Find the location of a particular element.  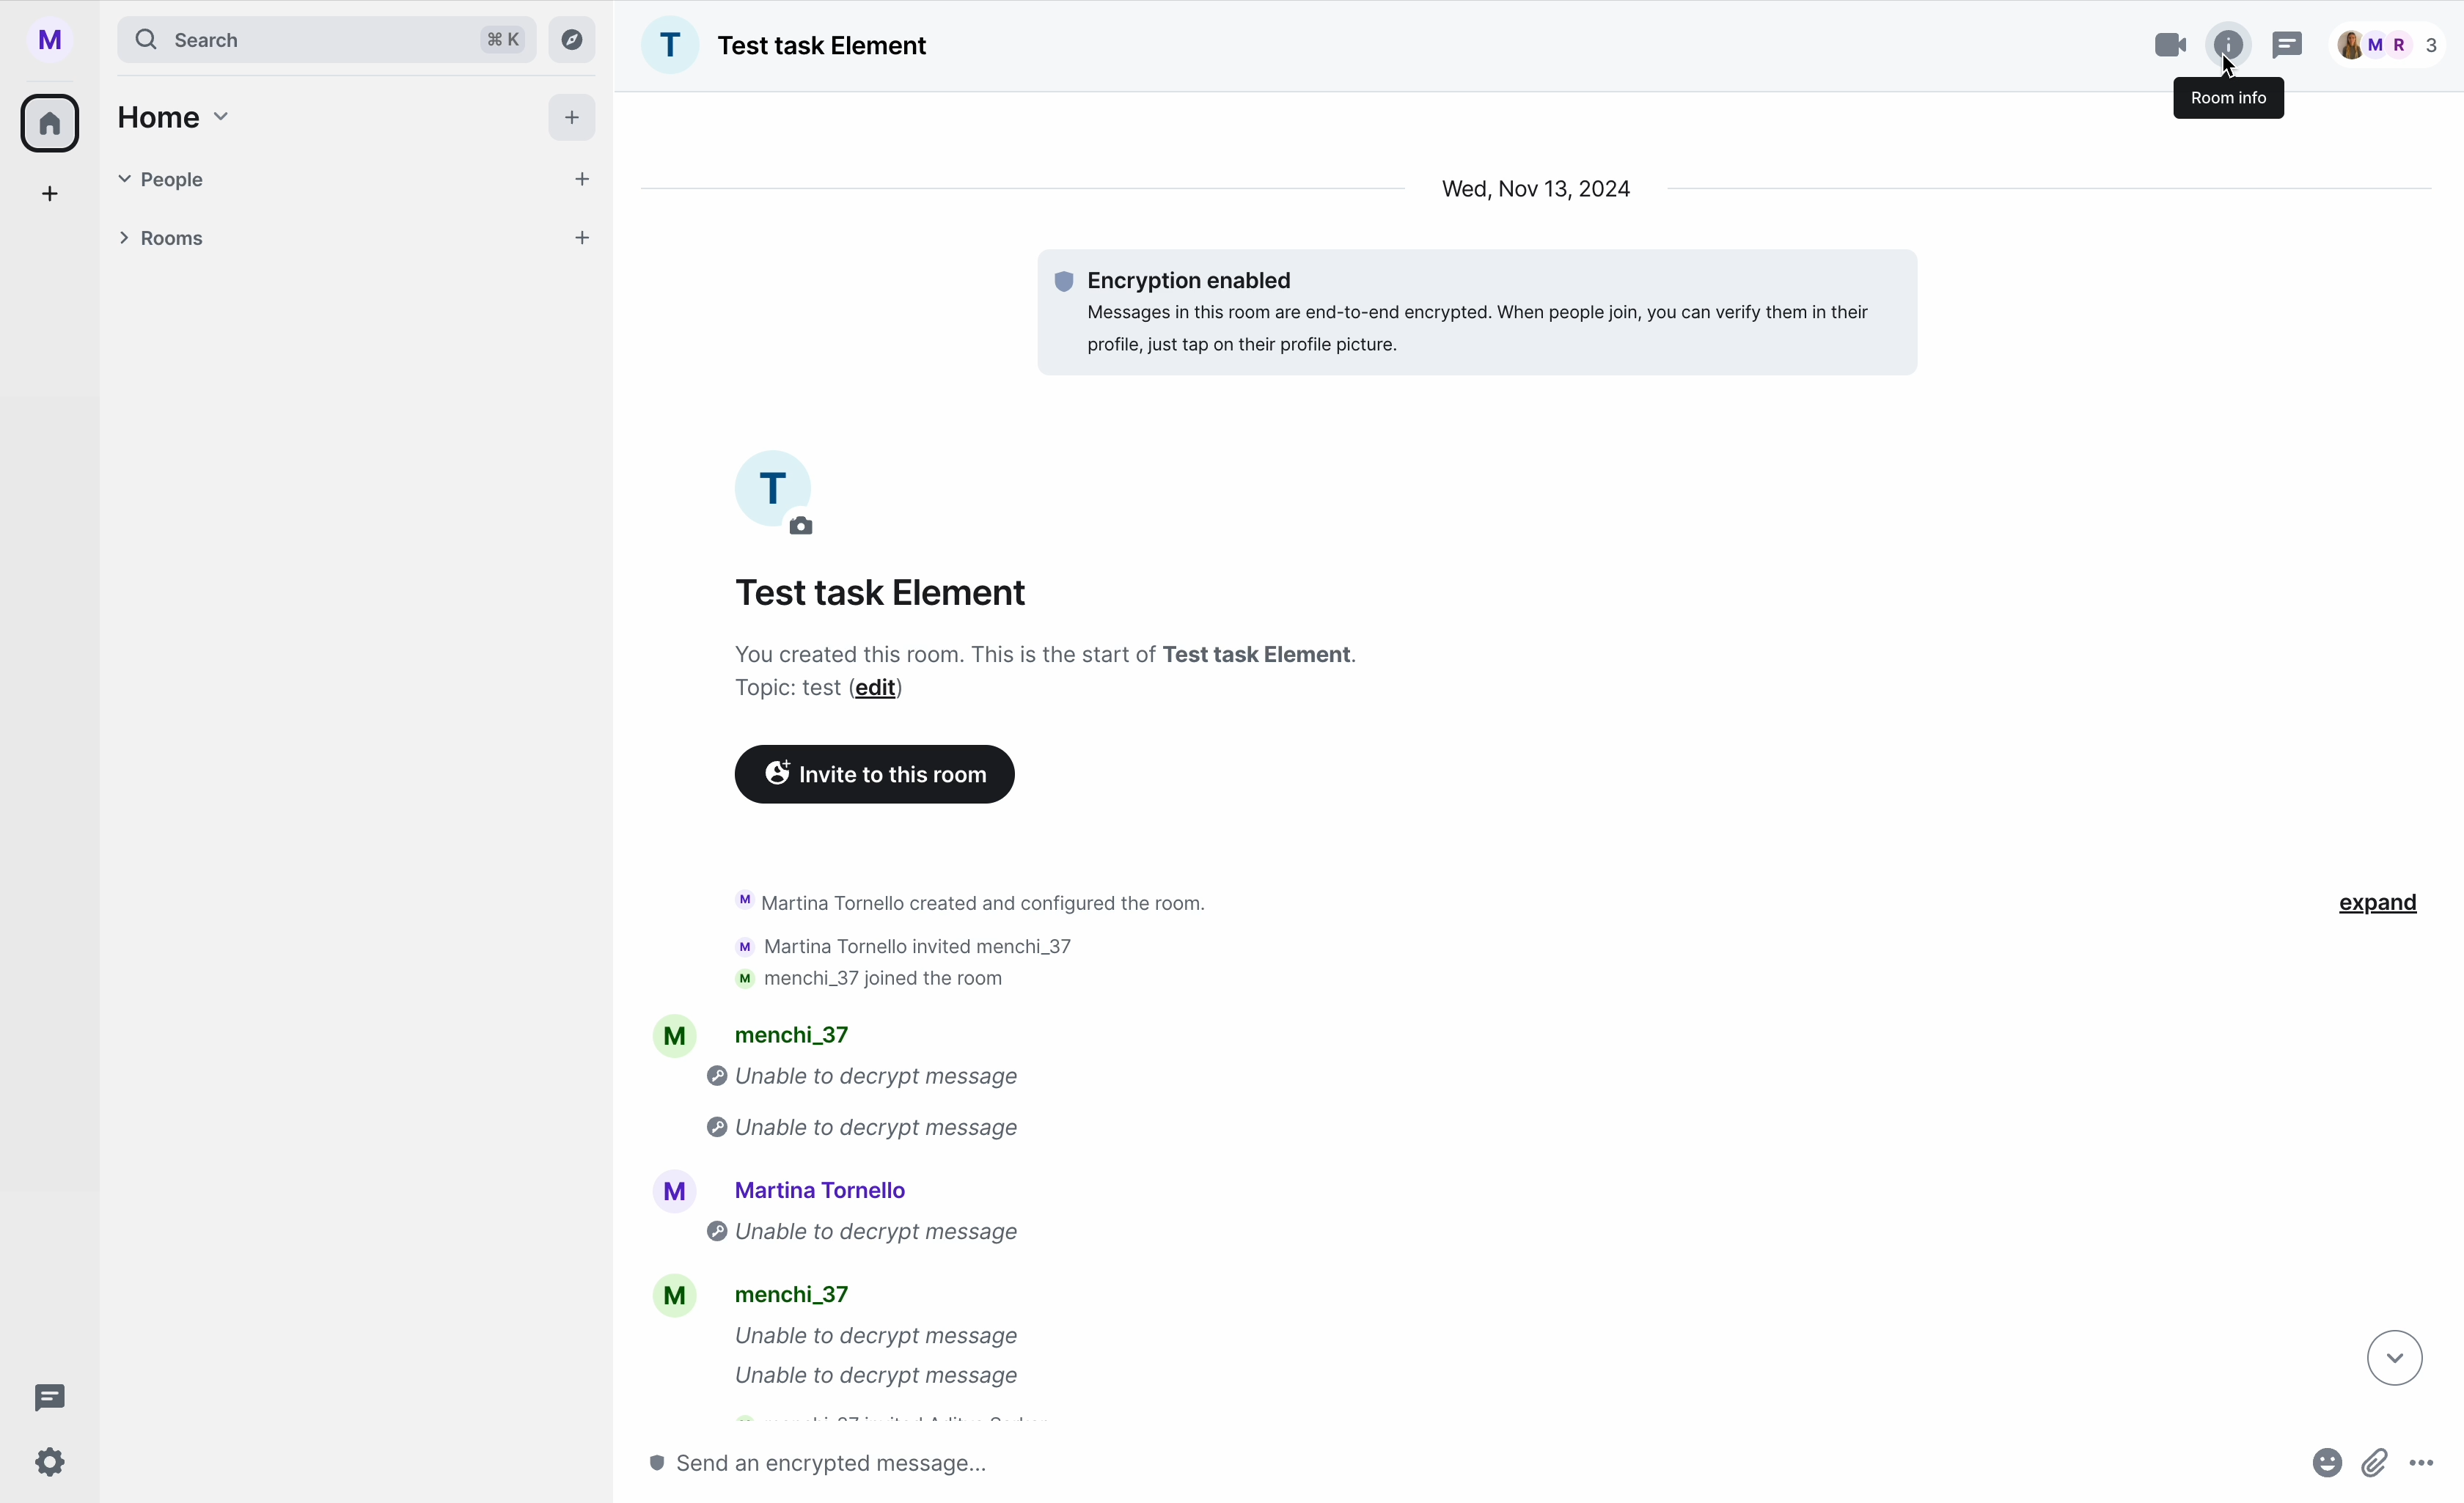

click on room info is located at coordinates (2230, 48).